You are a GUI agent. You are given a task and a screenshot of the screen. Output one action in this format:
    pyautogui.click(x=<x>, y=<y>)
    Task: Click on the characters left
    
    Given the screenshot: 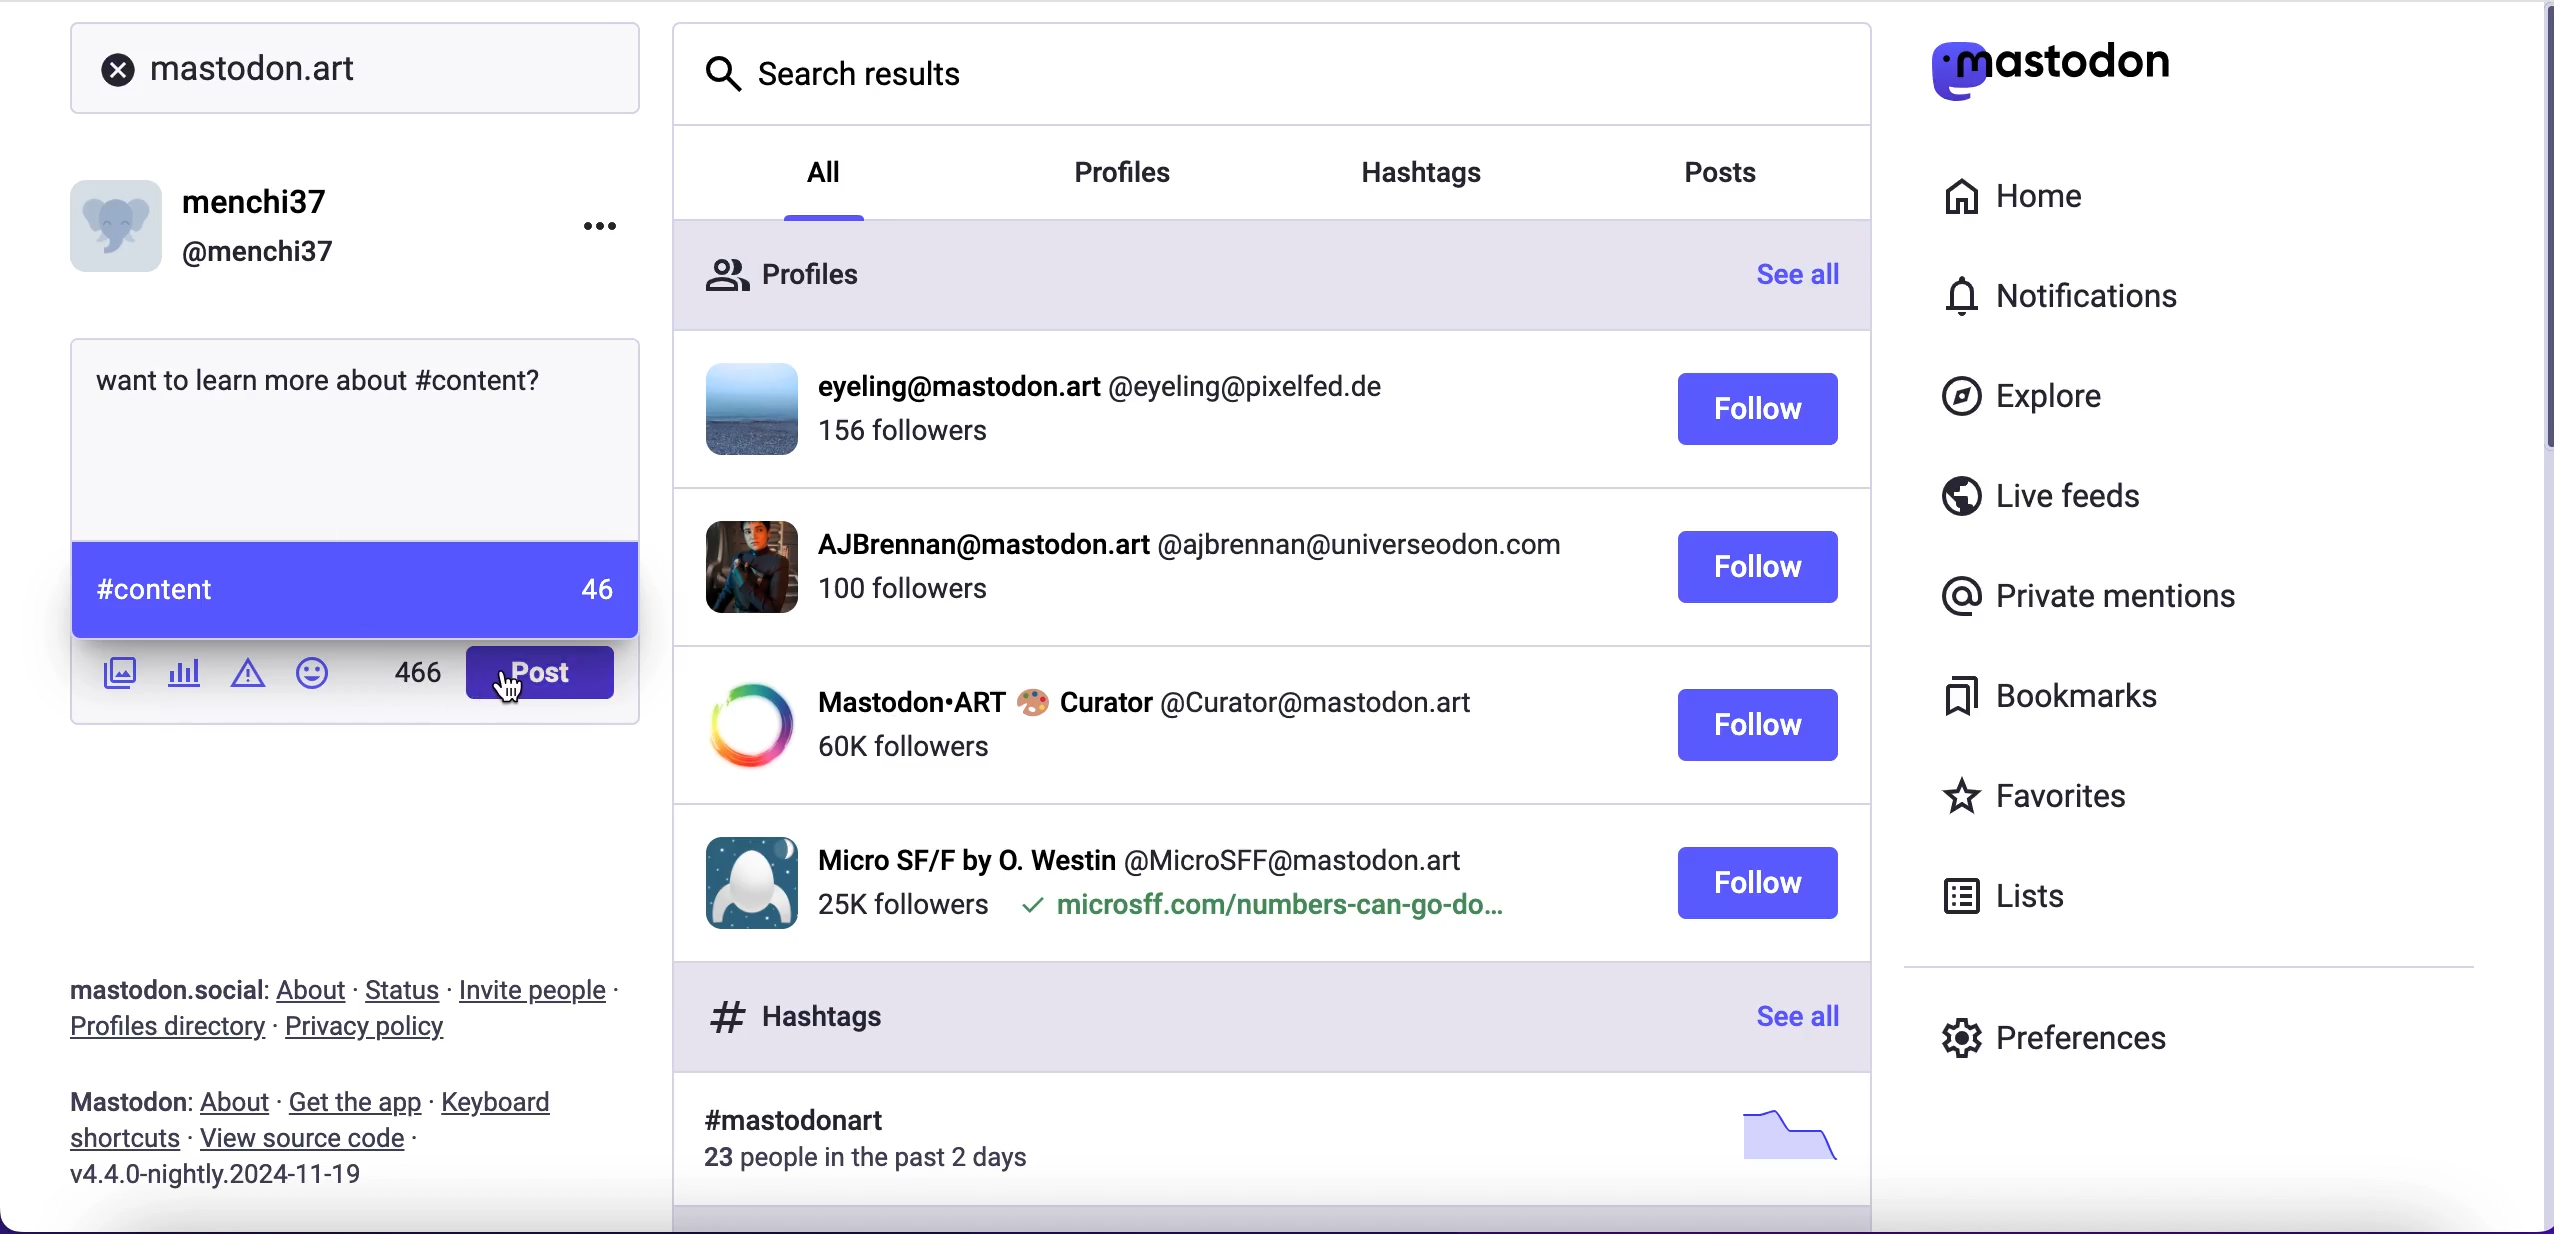 What is the action you would take?
    pyautogui.click(x=415, y=673)
    